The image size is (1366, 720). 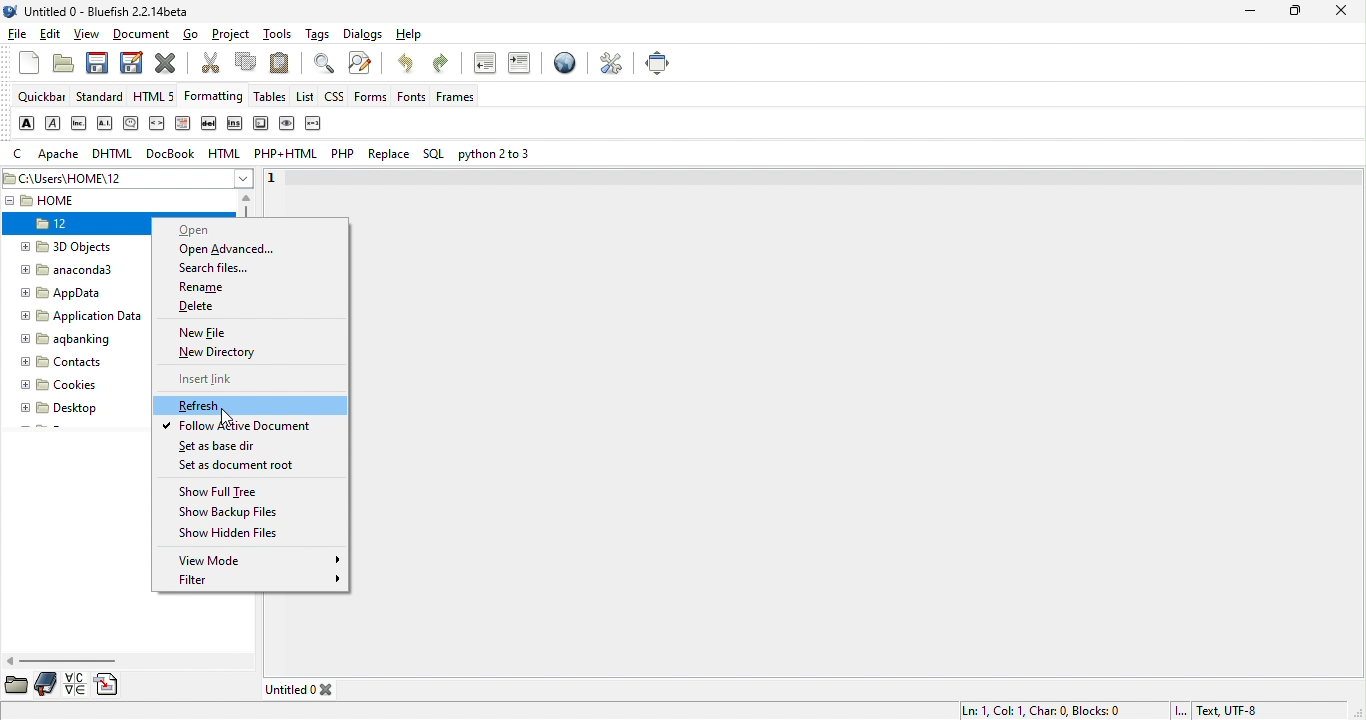 I want to click on new directory, so click(x=222, y=351).